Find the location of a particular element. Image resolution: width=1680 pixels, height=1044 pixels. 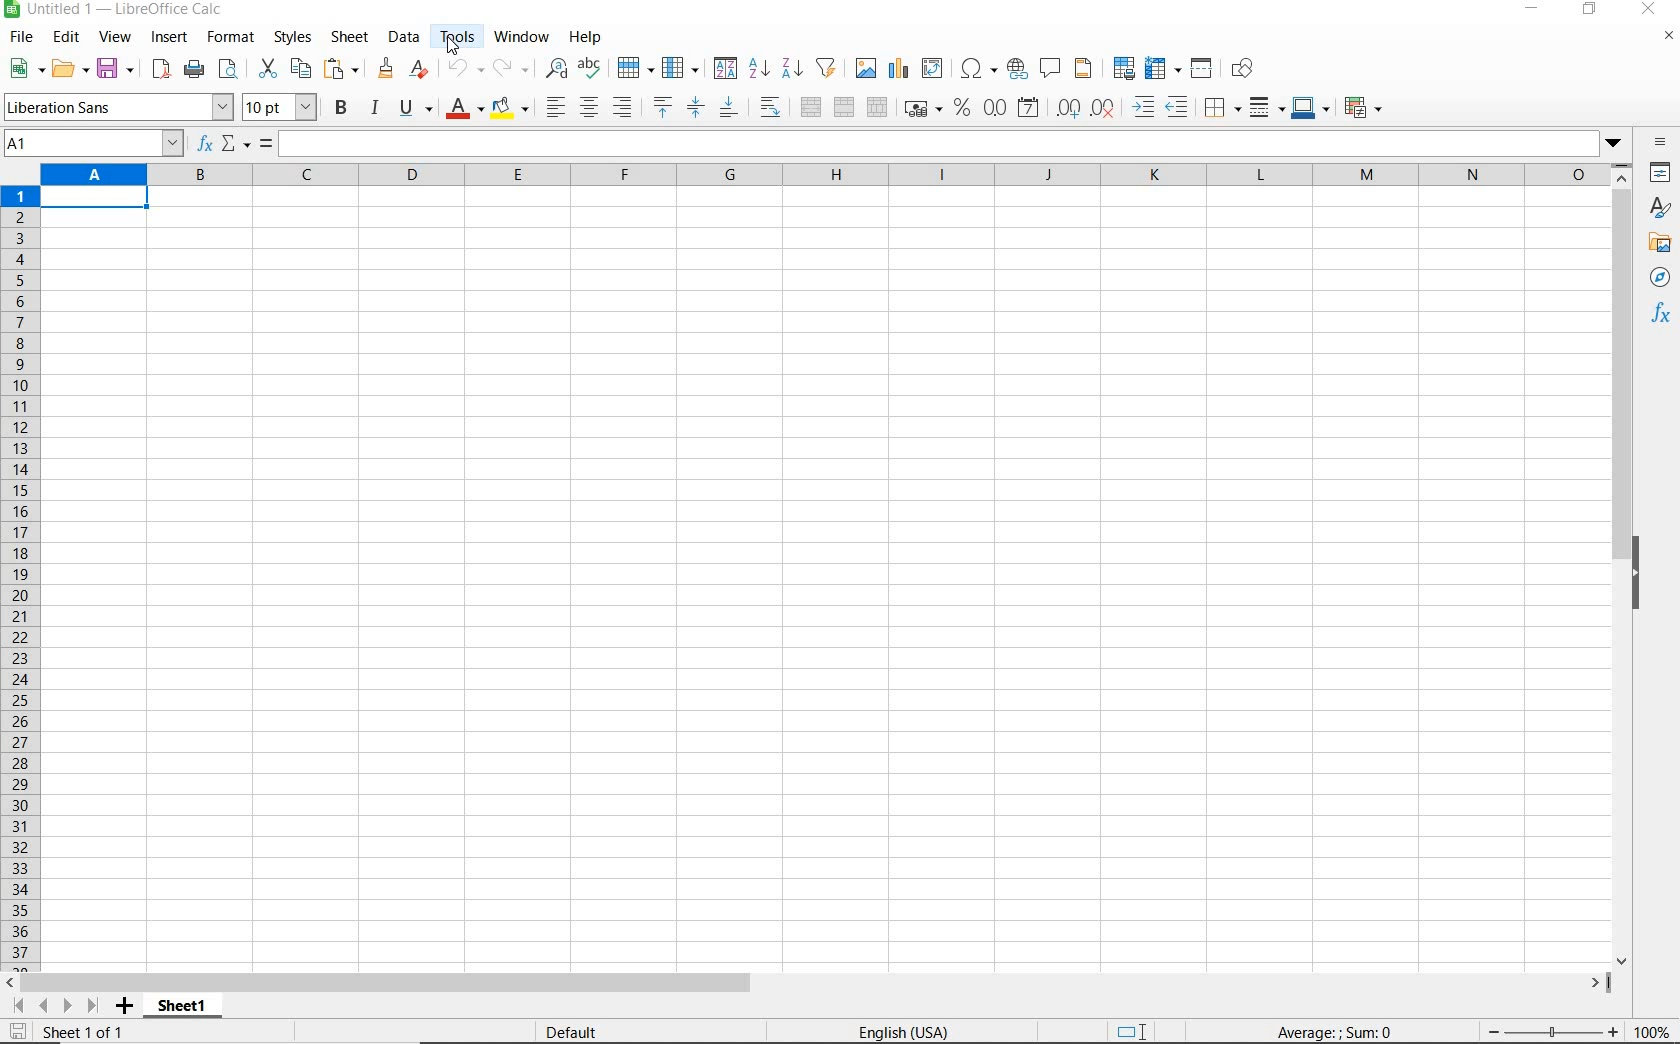

new is located at coordinates (22, 69).